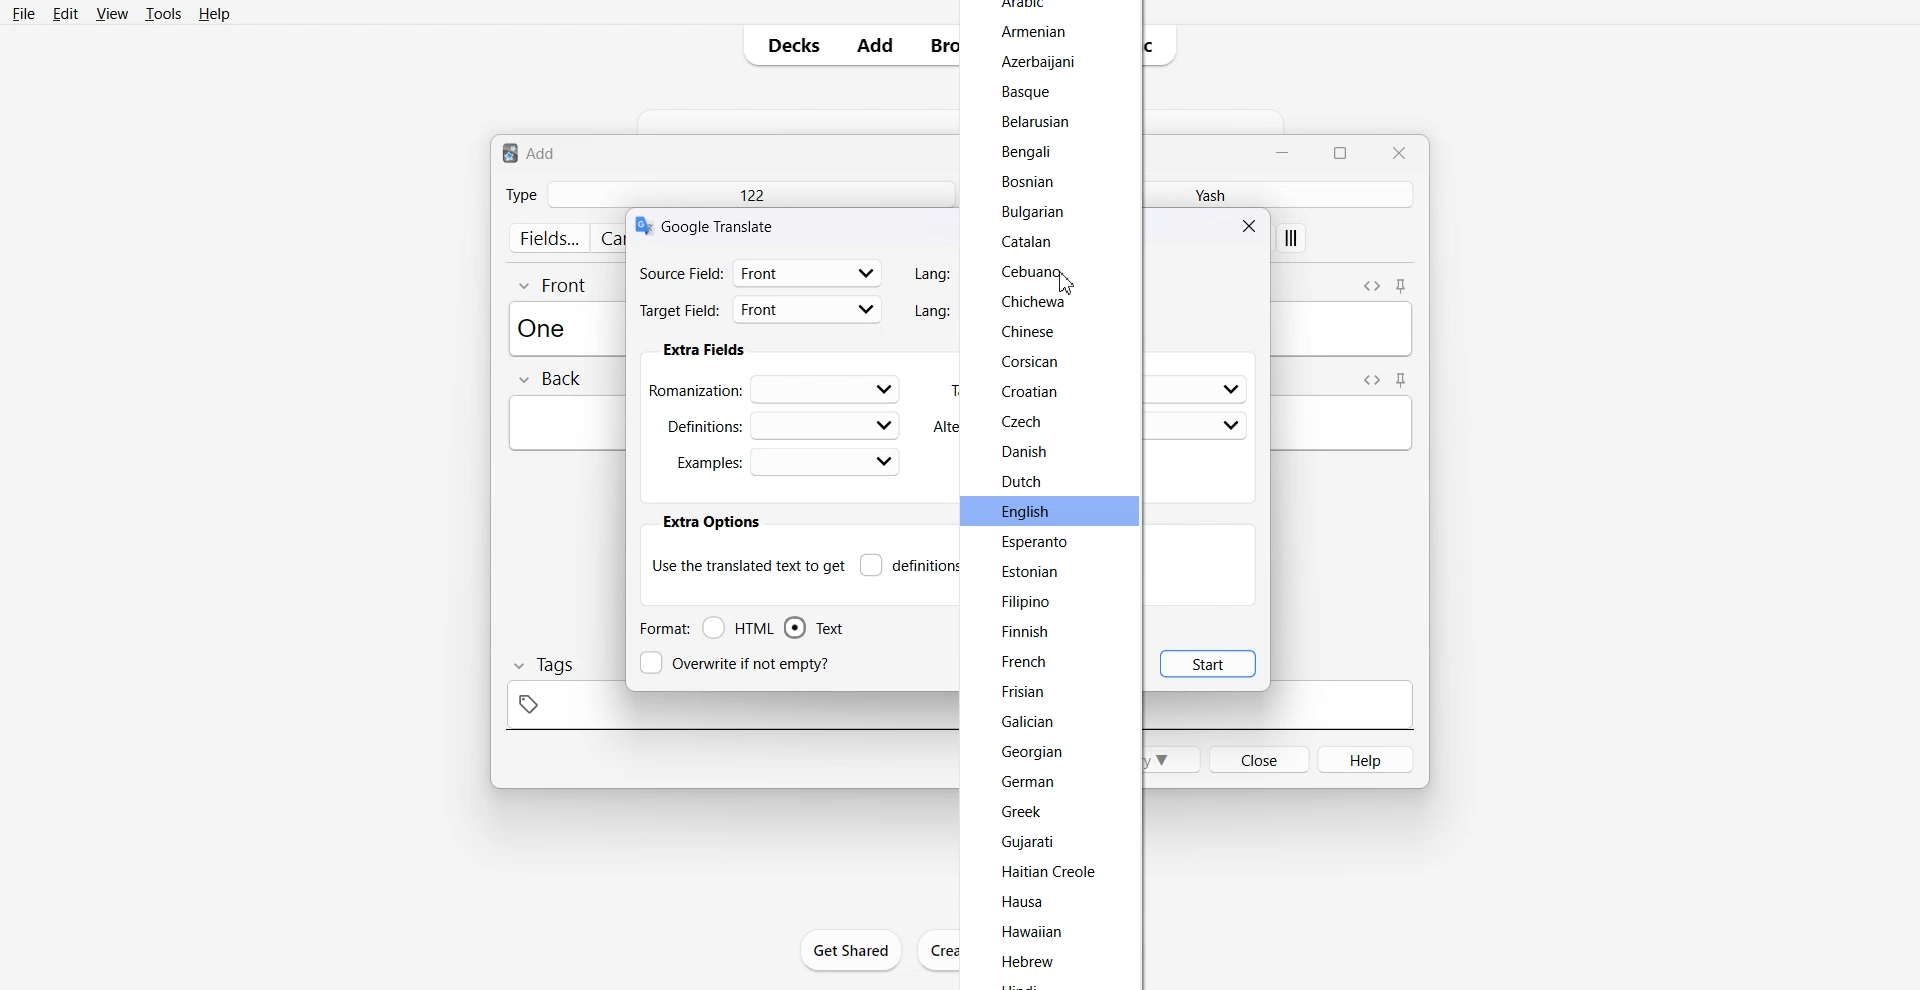  What do you see at coordinates (1252, 225) in the screenshot?
I see `Close` at bounding box center [1252, 225].